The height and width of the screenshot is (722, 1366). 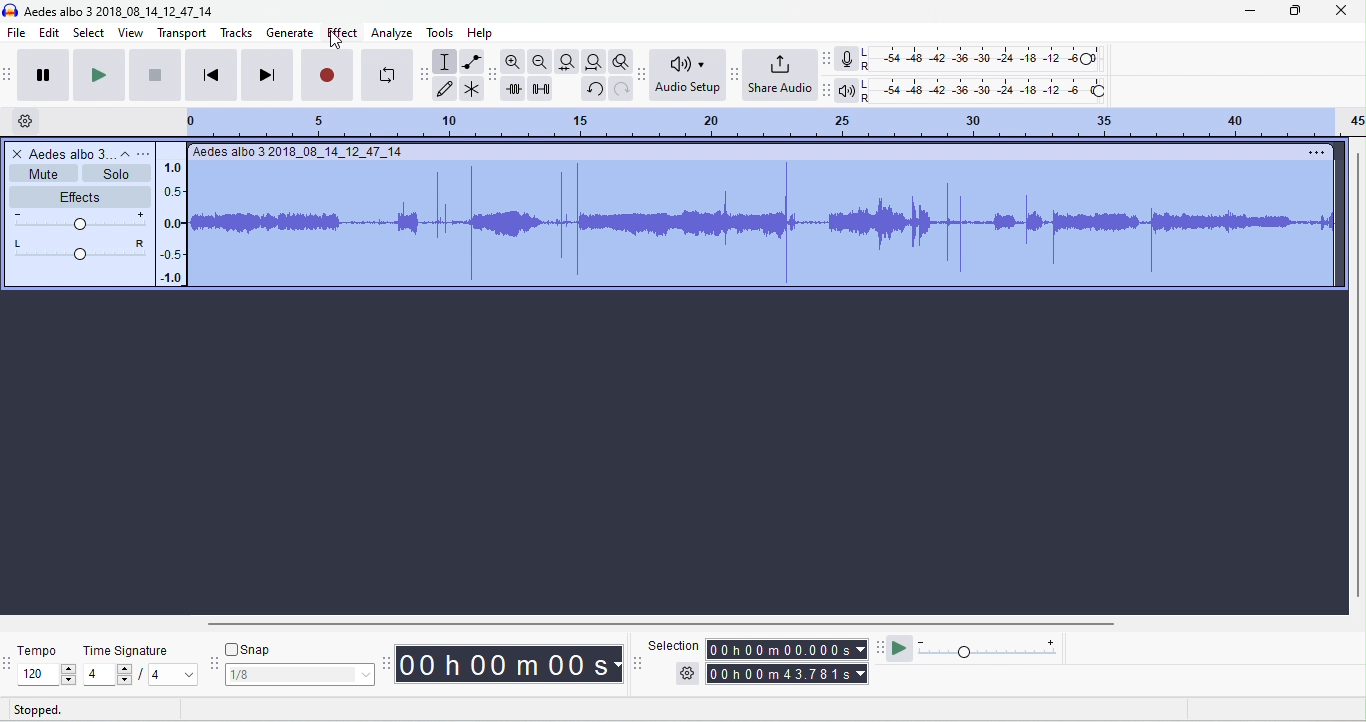 What do you see at coordinates (687, 672) in the screenshot?
I see `selection options` at bounding box center [687, 672].